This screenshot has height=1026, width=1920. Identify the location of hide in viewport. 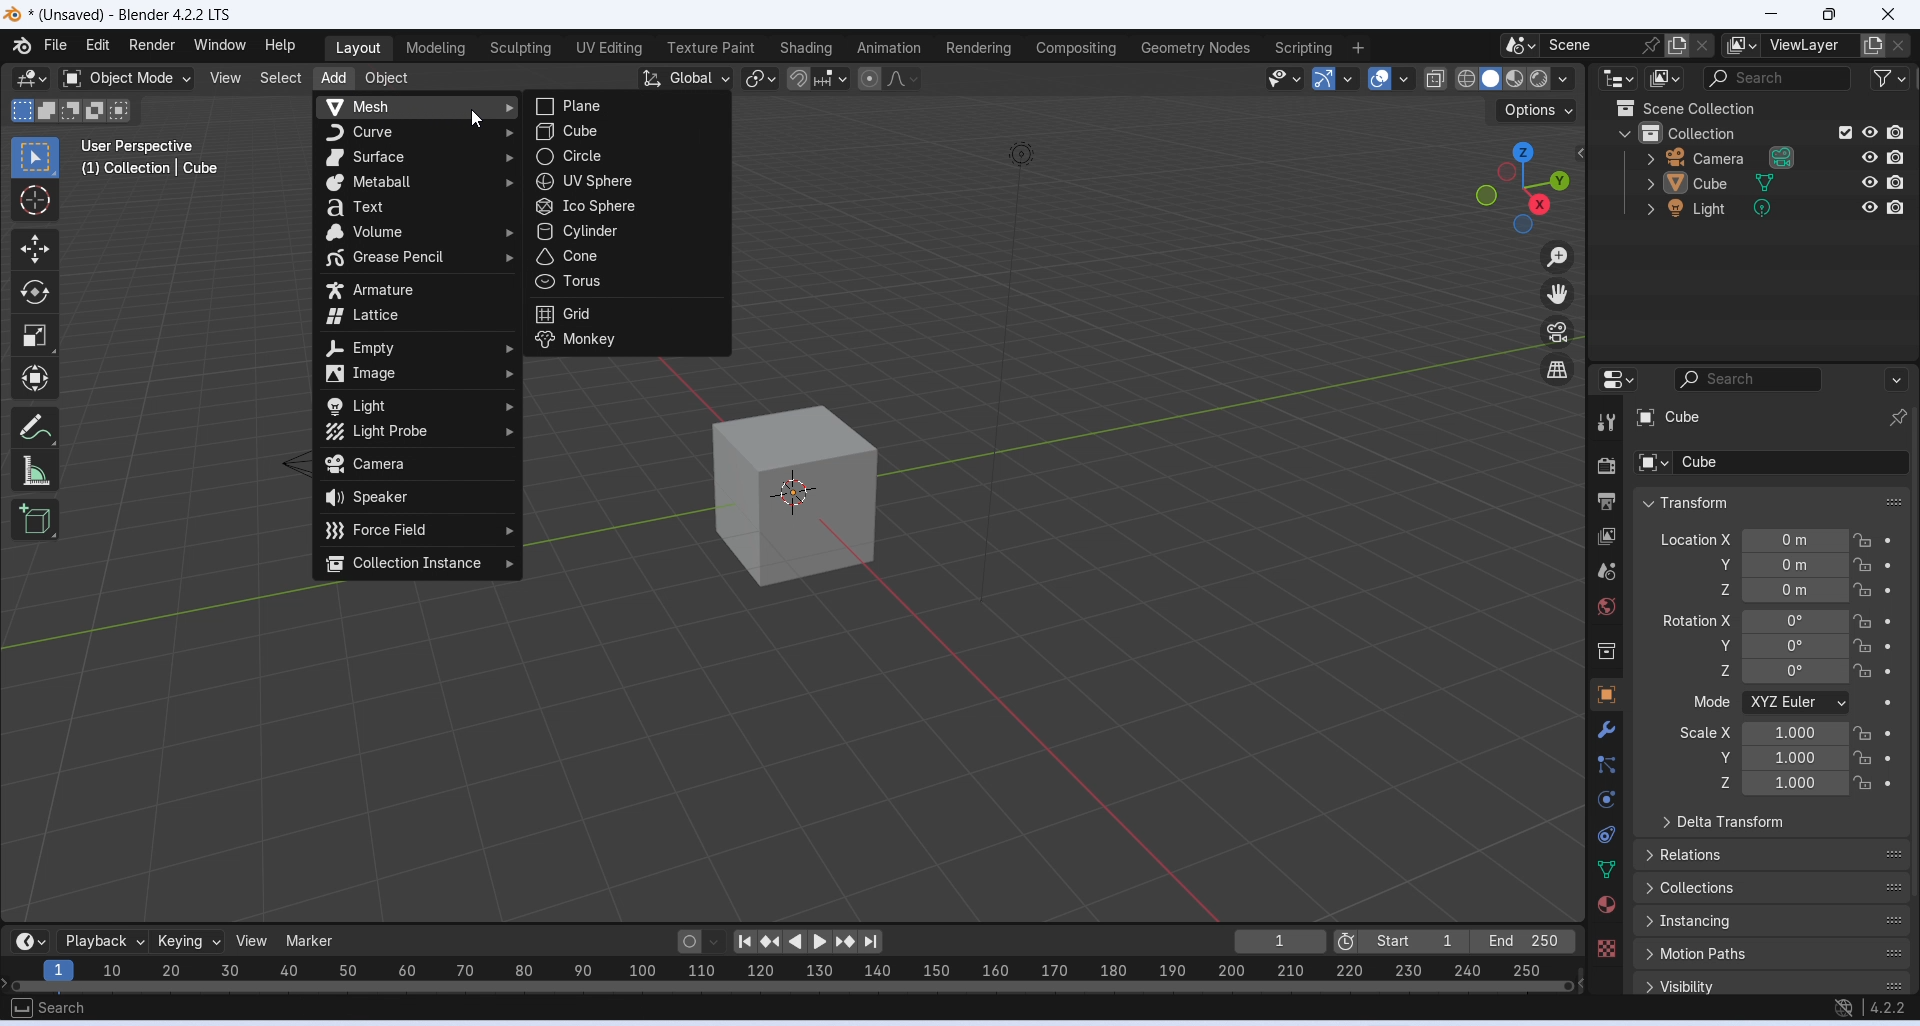
(1871, 182).